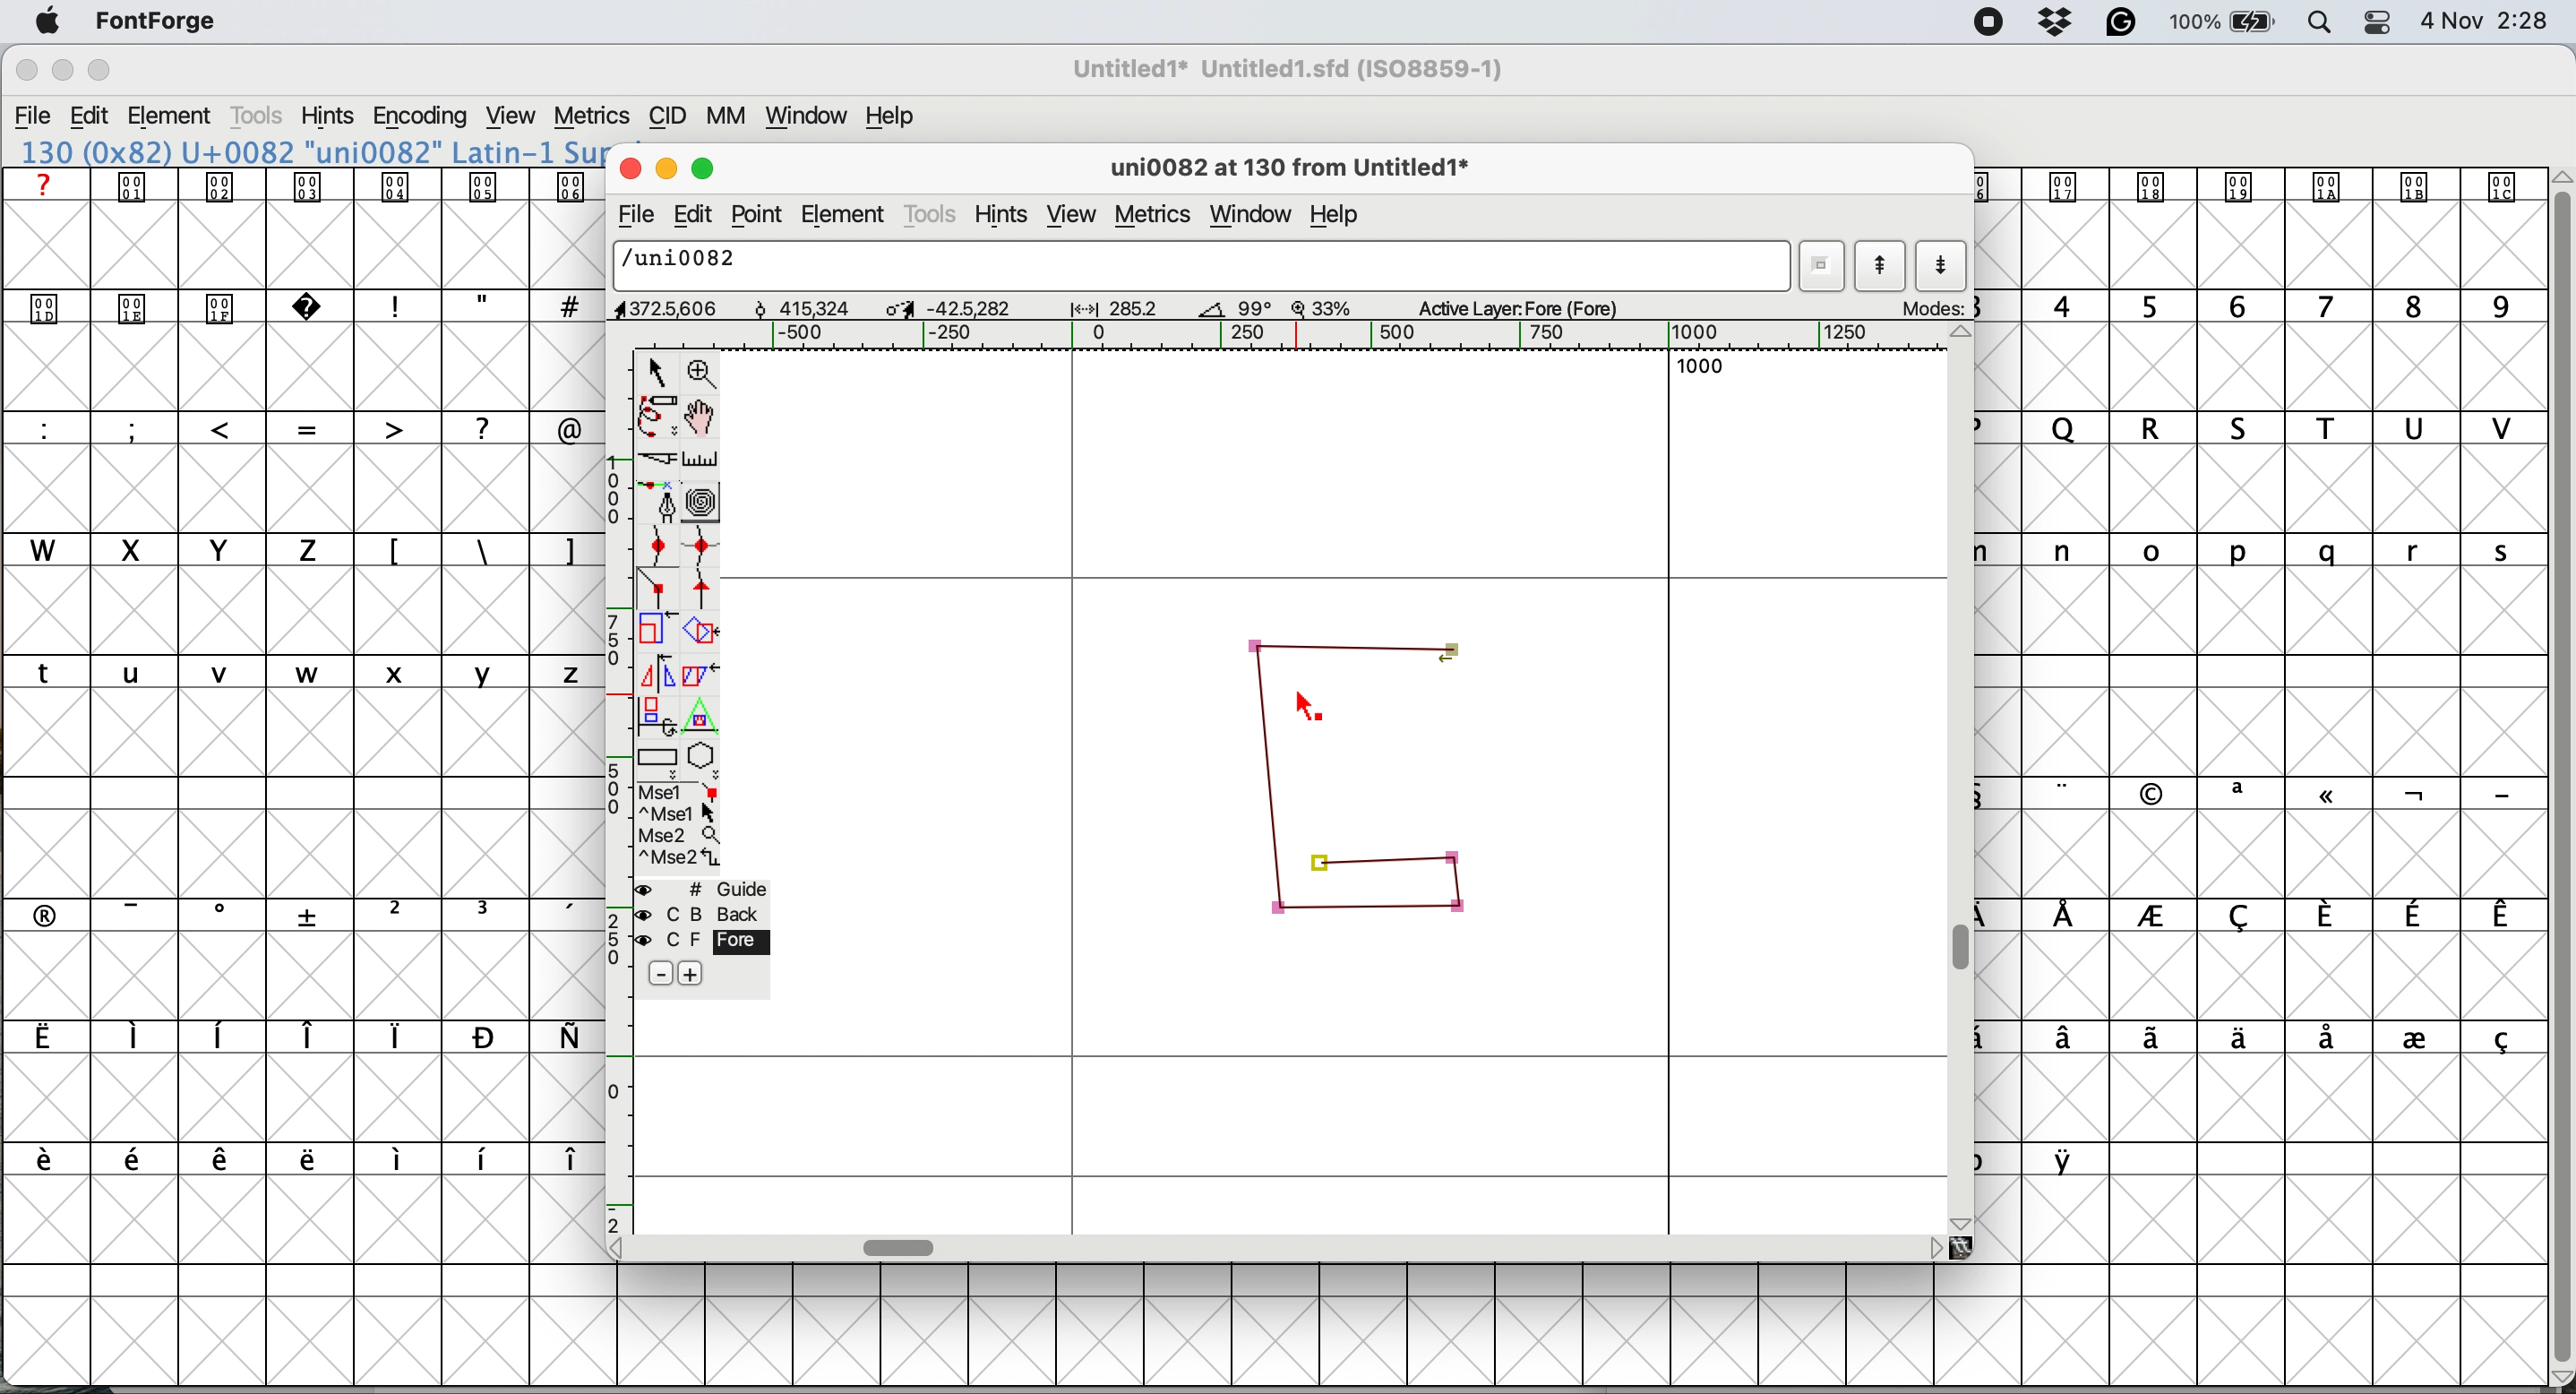  I want to click on show next letter, so click(1943, 267).